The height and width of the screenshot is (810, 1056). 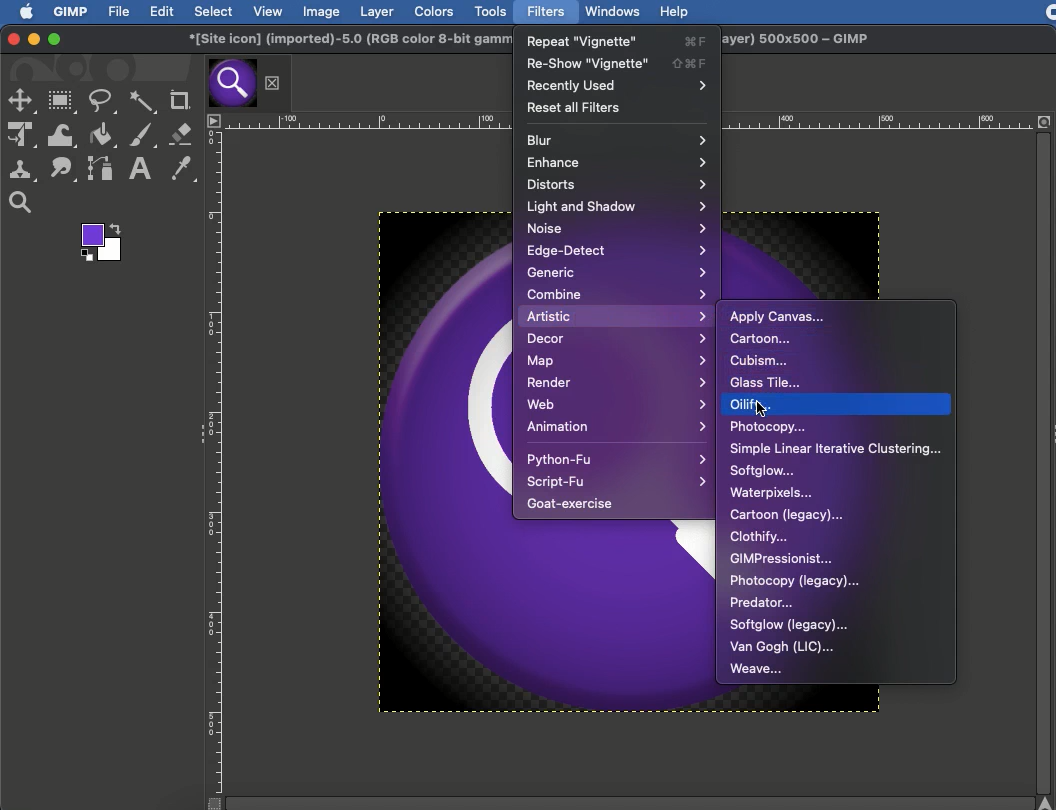 What do you see at coordinates (786, 516) in the screenshot?
I see `Cartoon legacy` at bounding box center [786, 516].